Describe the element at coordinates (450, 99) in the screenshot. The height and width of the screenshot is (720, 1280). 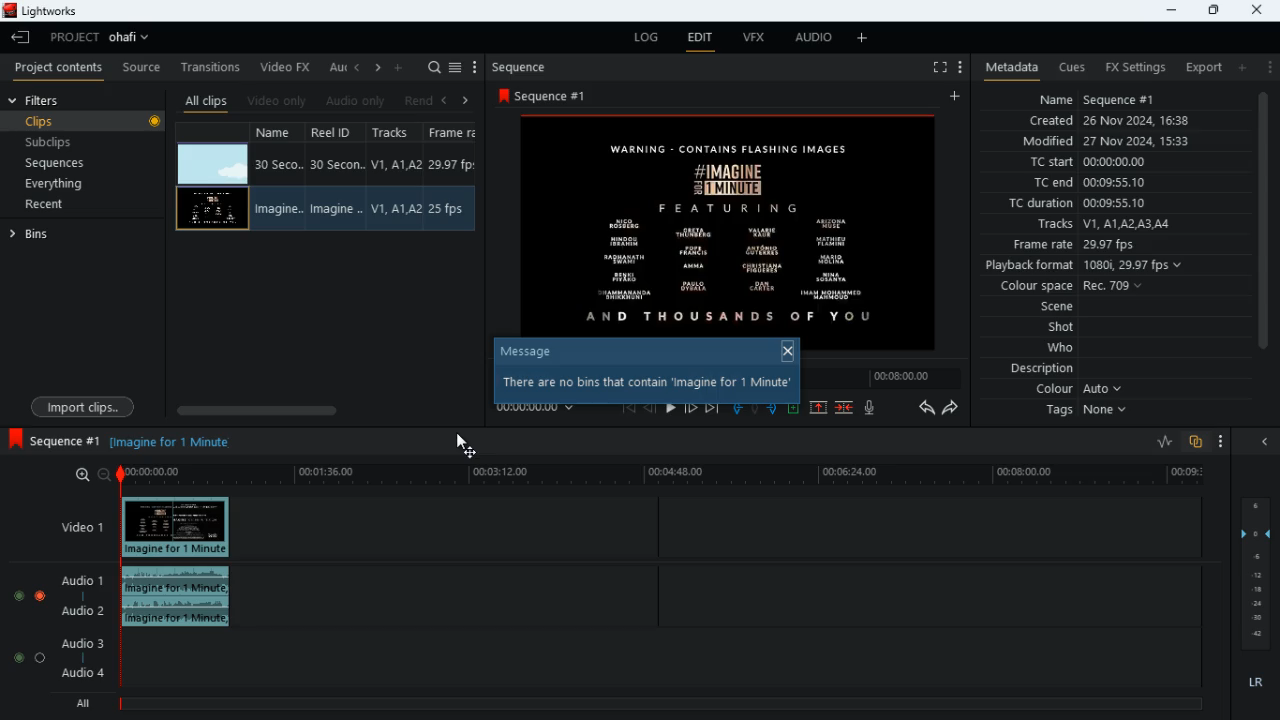
I see `left` at that location.